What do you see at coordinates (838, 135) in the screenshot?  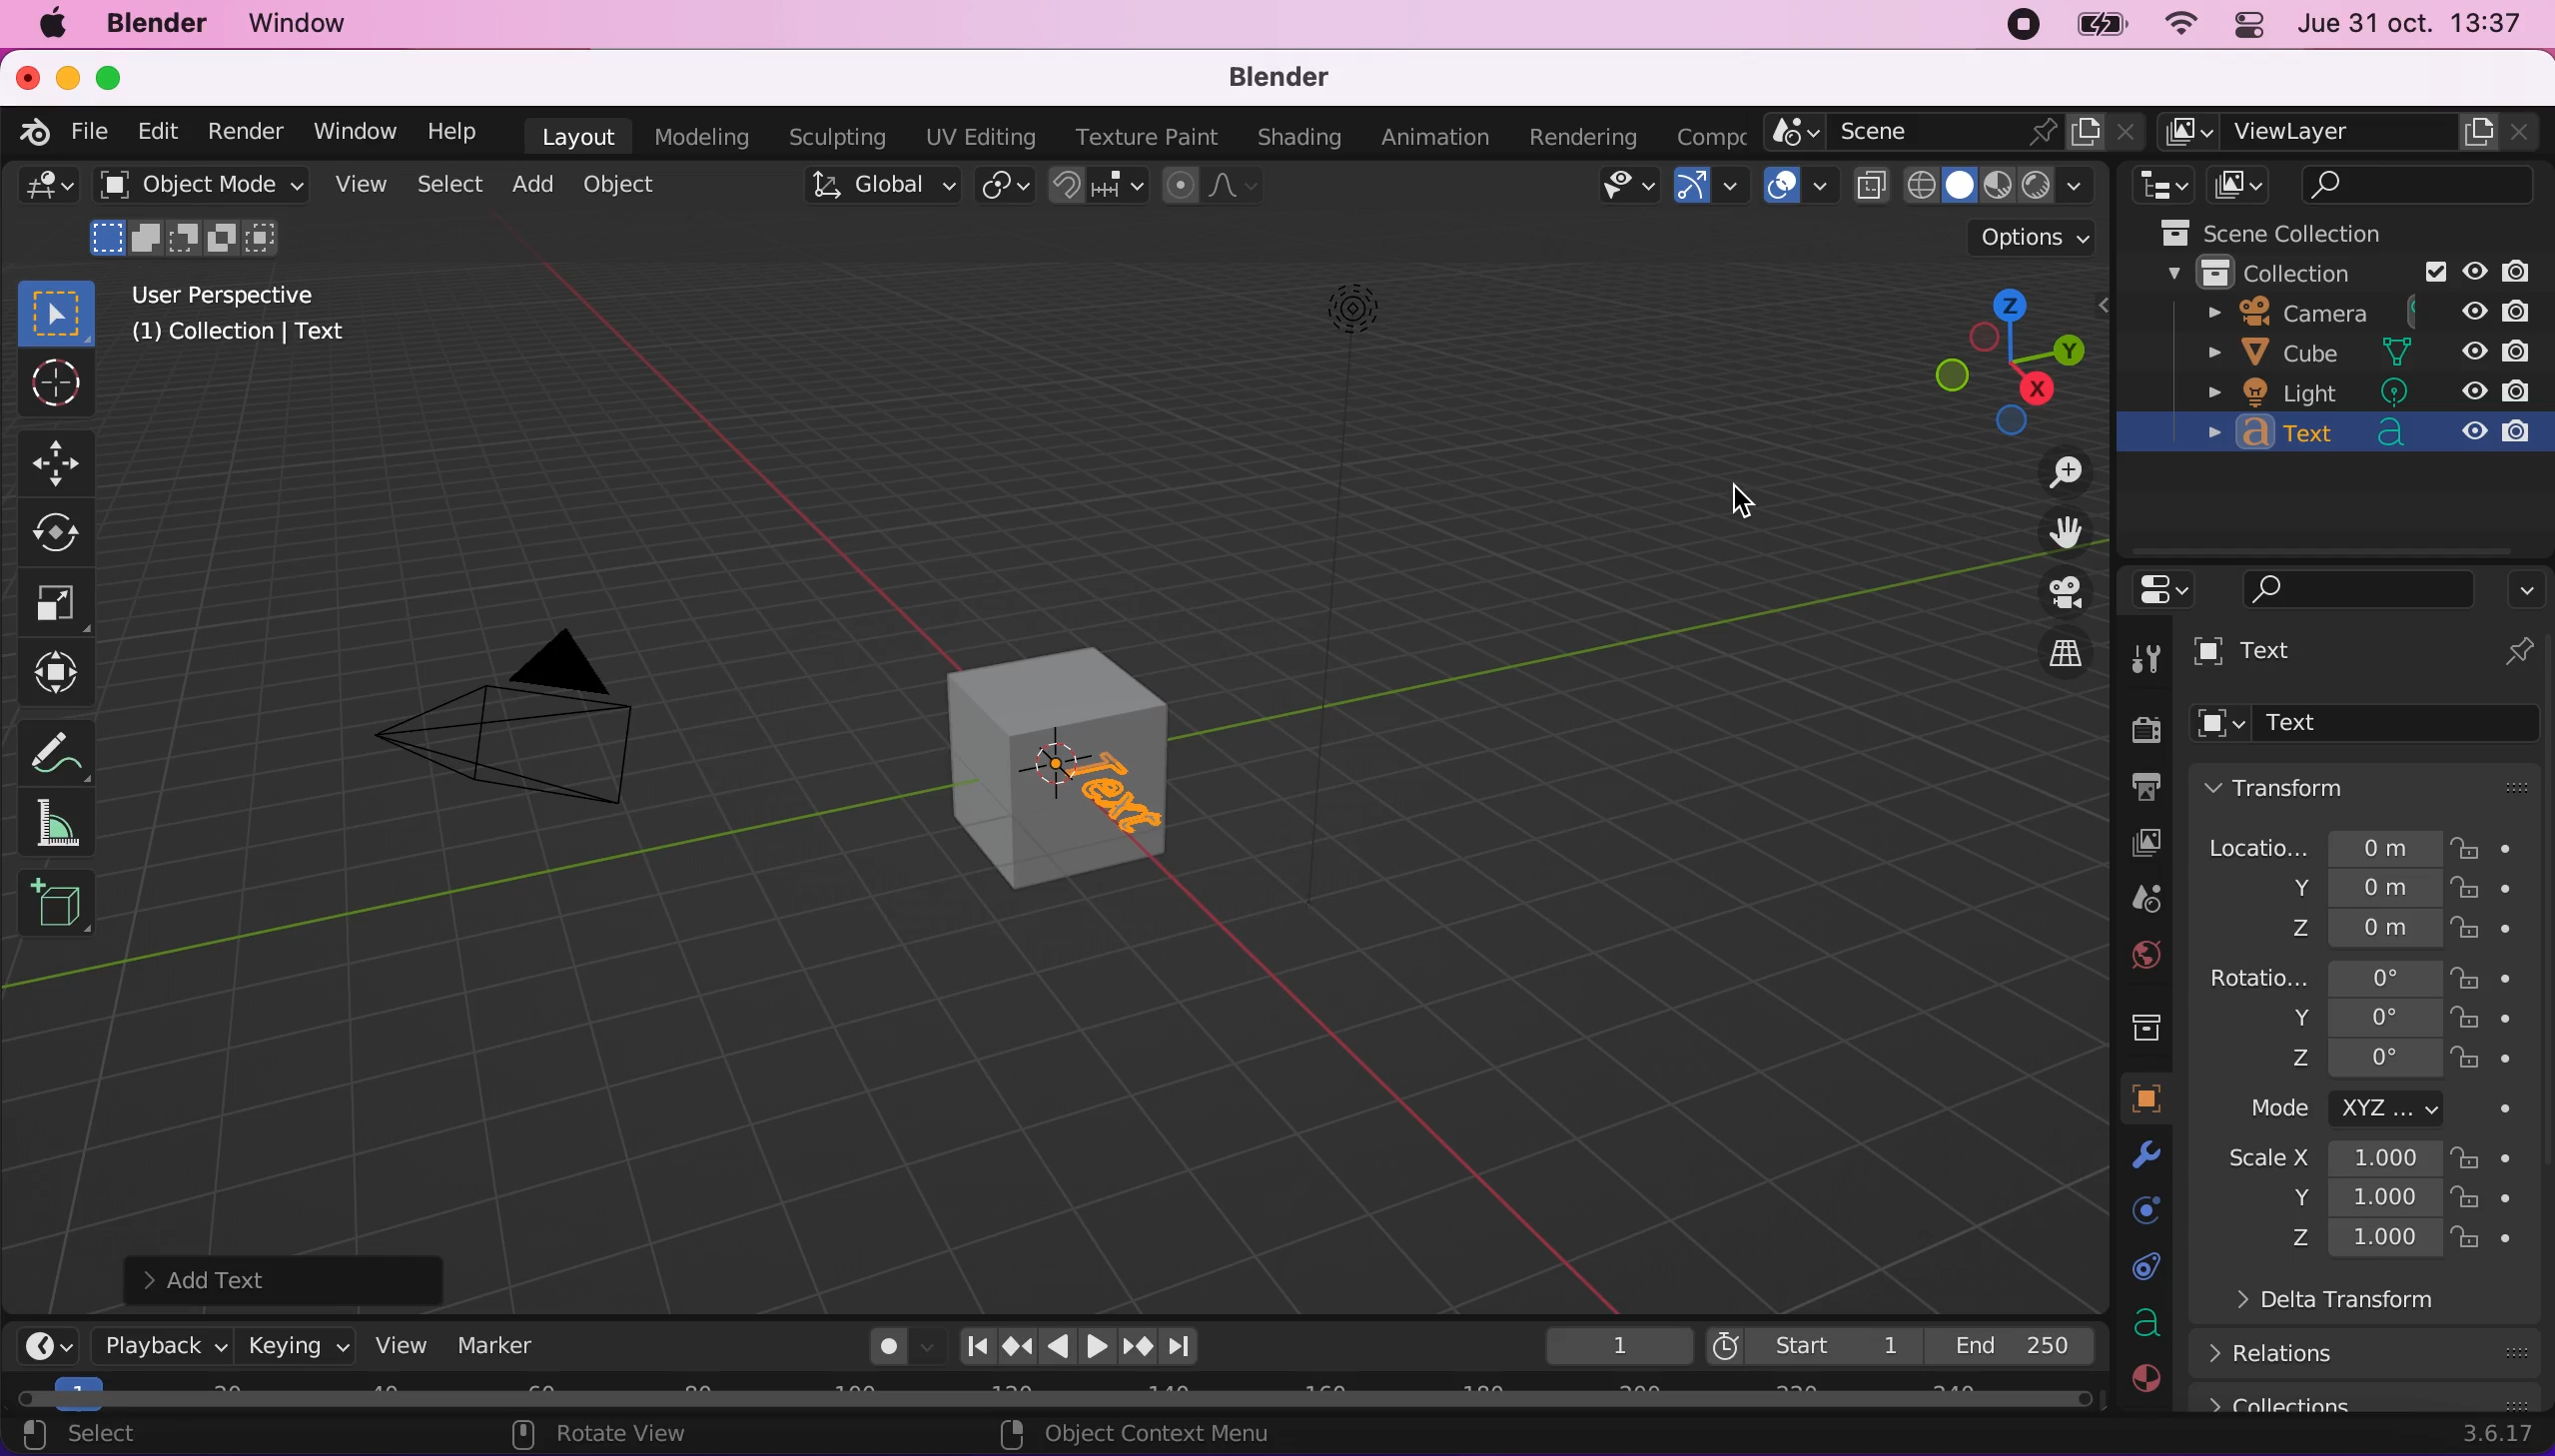 I see `sculpting` at bounding box center [838, 135].